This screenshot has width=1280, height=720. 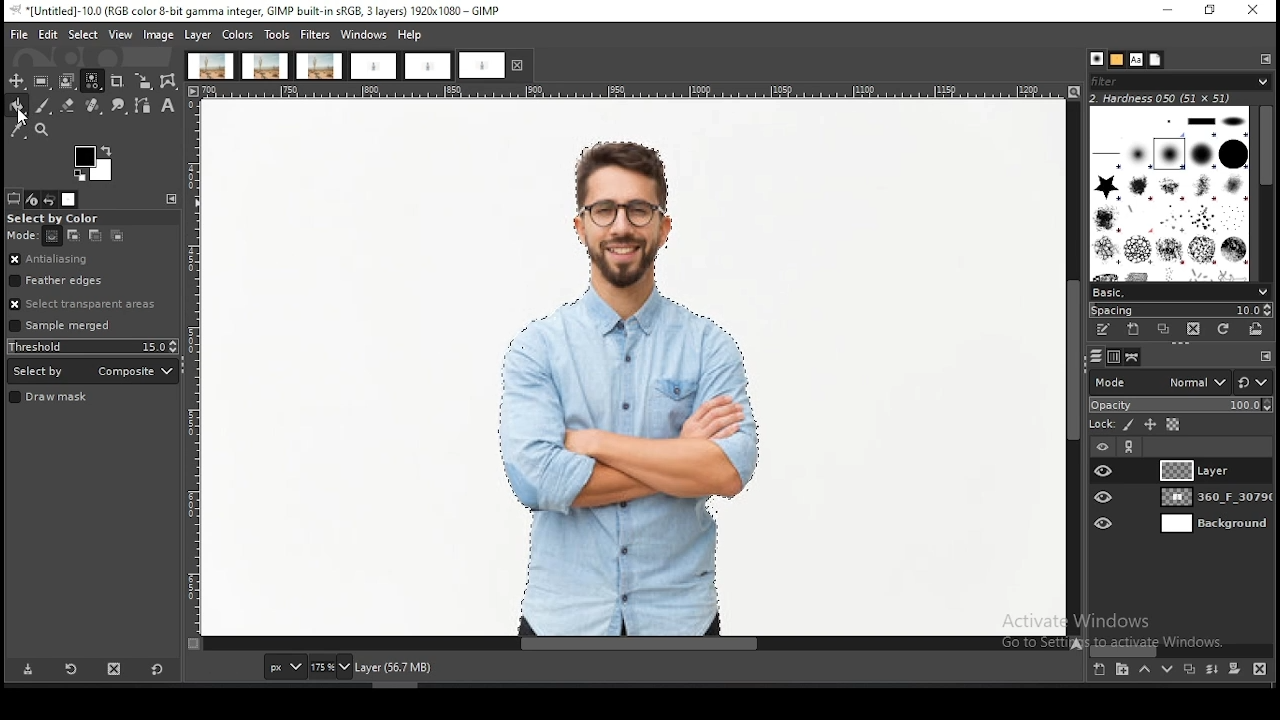 What do you see at coordinates (49, 34) in the screenshot?
I see `edit` at bounding box center [49, 34].